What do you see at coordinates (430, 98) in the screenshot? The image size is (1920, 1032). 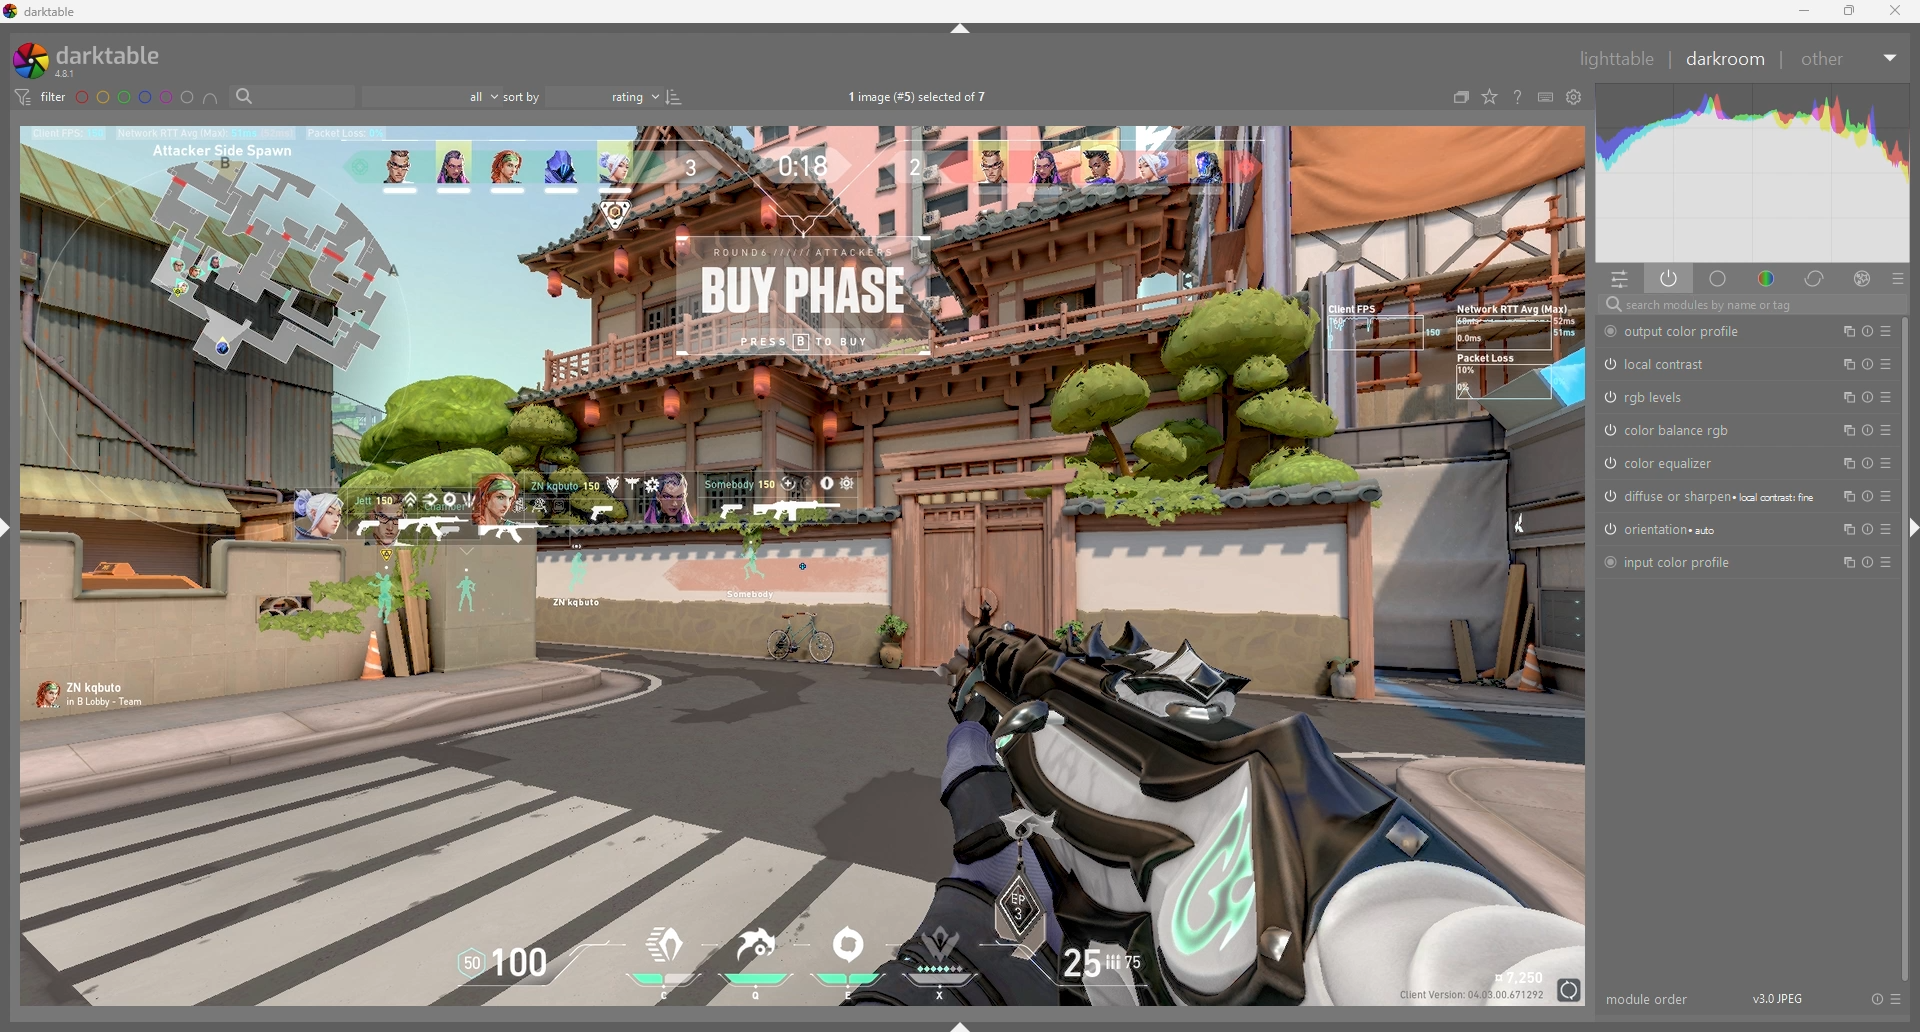 I see `filter by rating` at bounding box center [430, 98].